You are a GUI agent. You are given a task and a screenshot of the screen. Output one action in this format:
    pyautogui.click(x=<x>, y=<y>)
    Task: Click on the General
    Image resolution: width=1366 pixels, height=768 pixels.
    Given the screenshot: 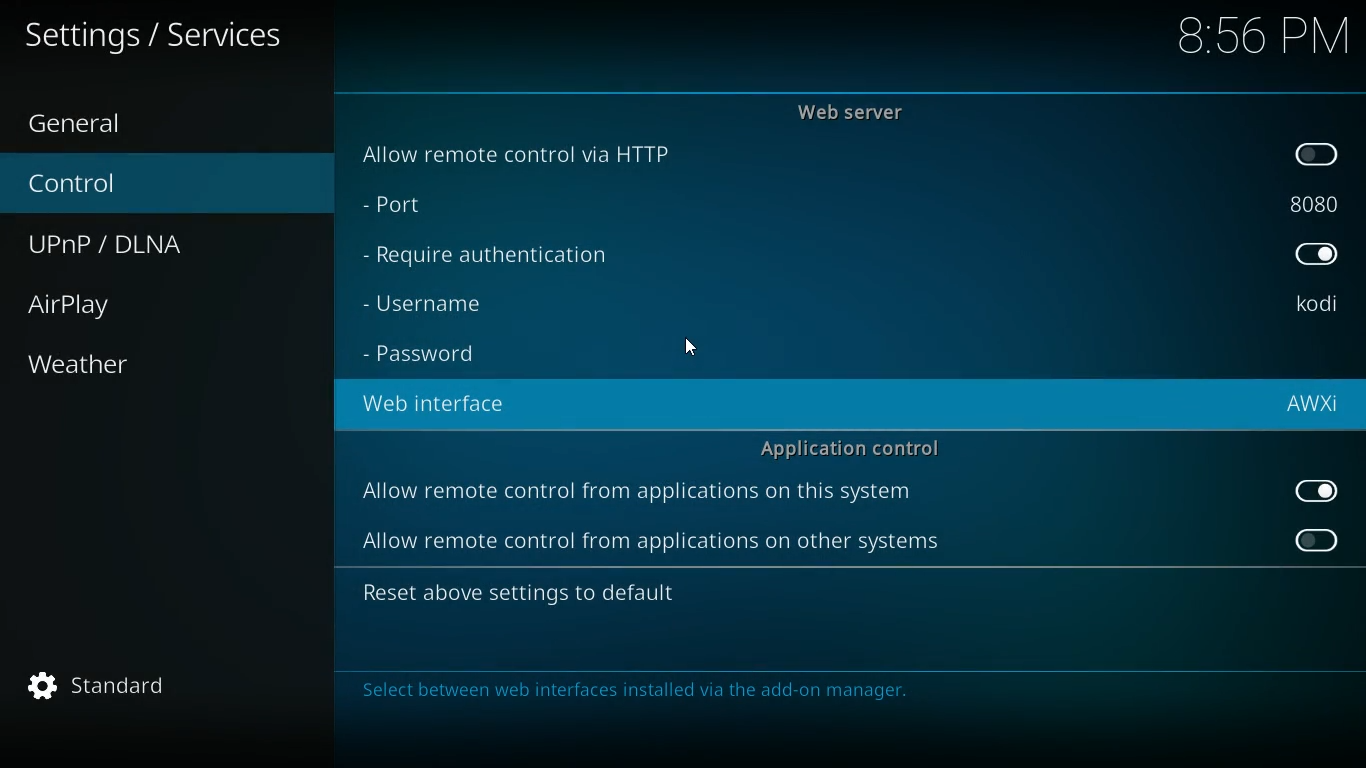 What is the action you would take?
    pyautogui.click(x=99, y=121)
    